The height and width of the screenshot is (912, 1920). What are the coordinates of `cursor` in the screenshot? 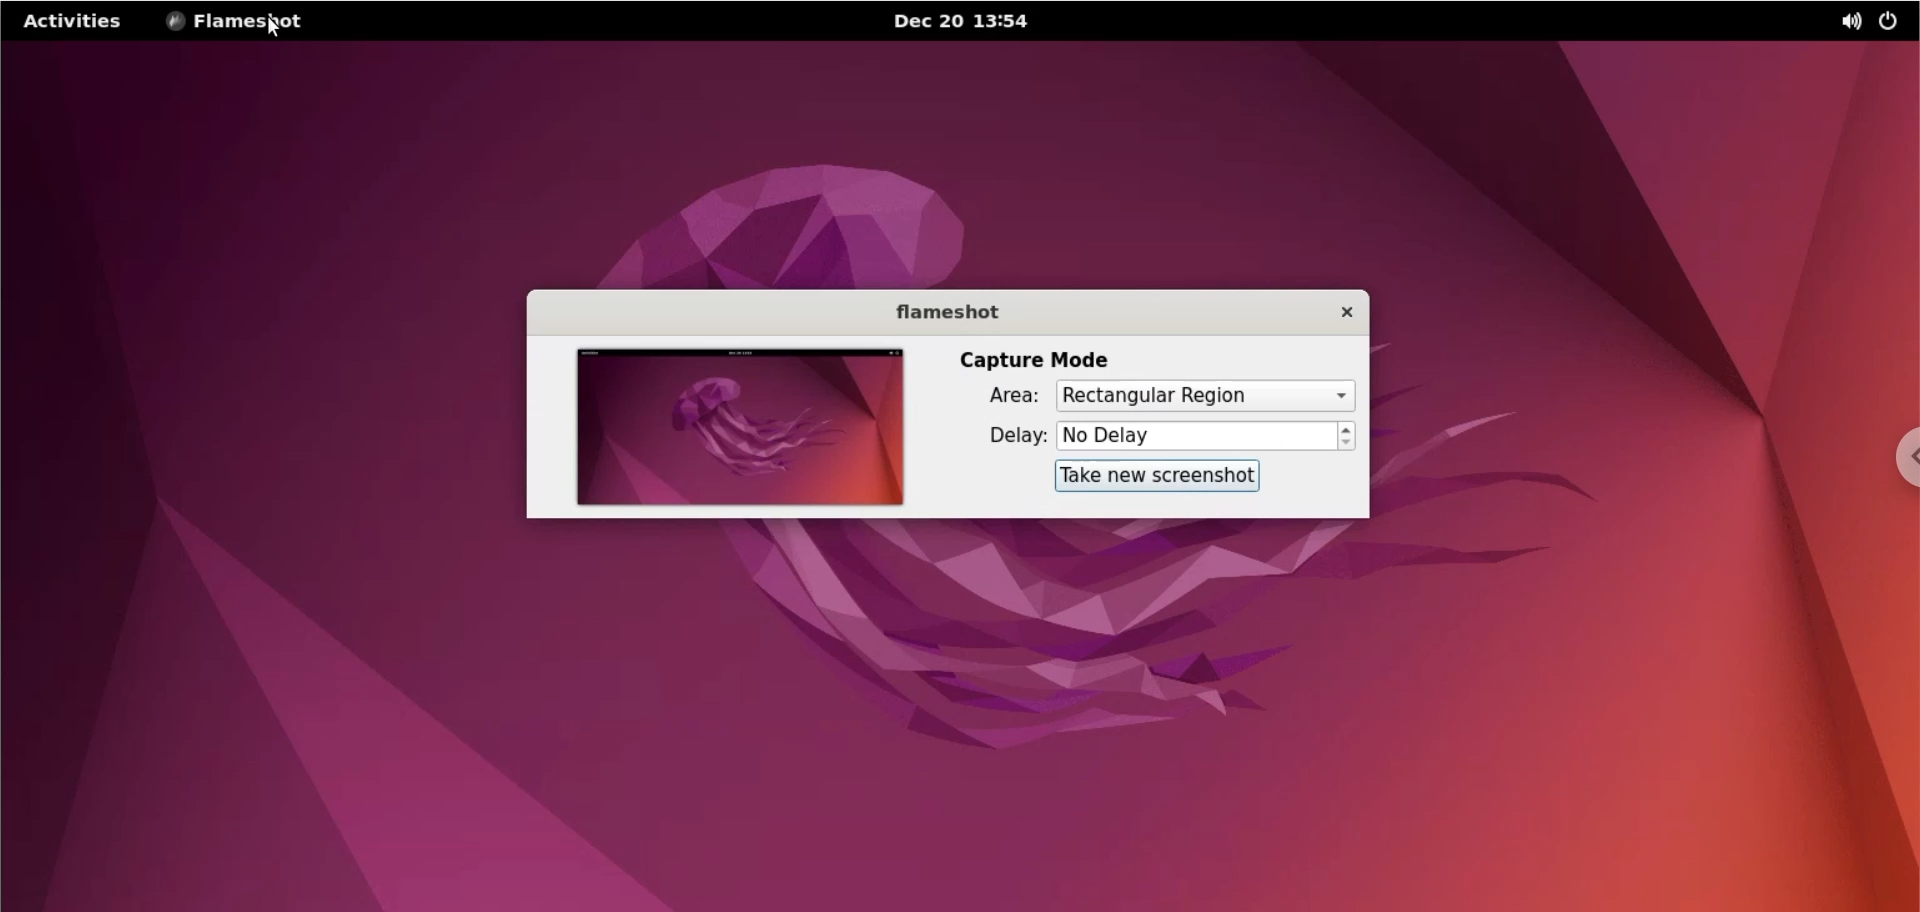 It's located at (271, 25).